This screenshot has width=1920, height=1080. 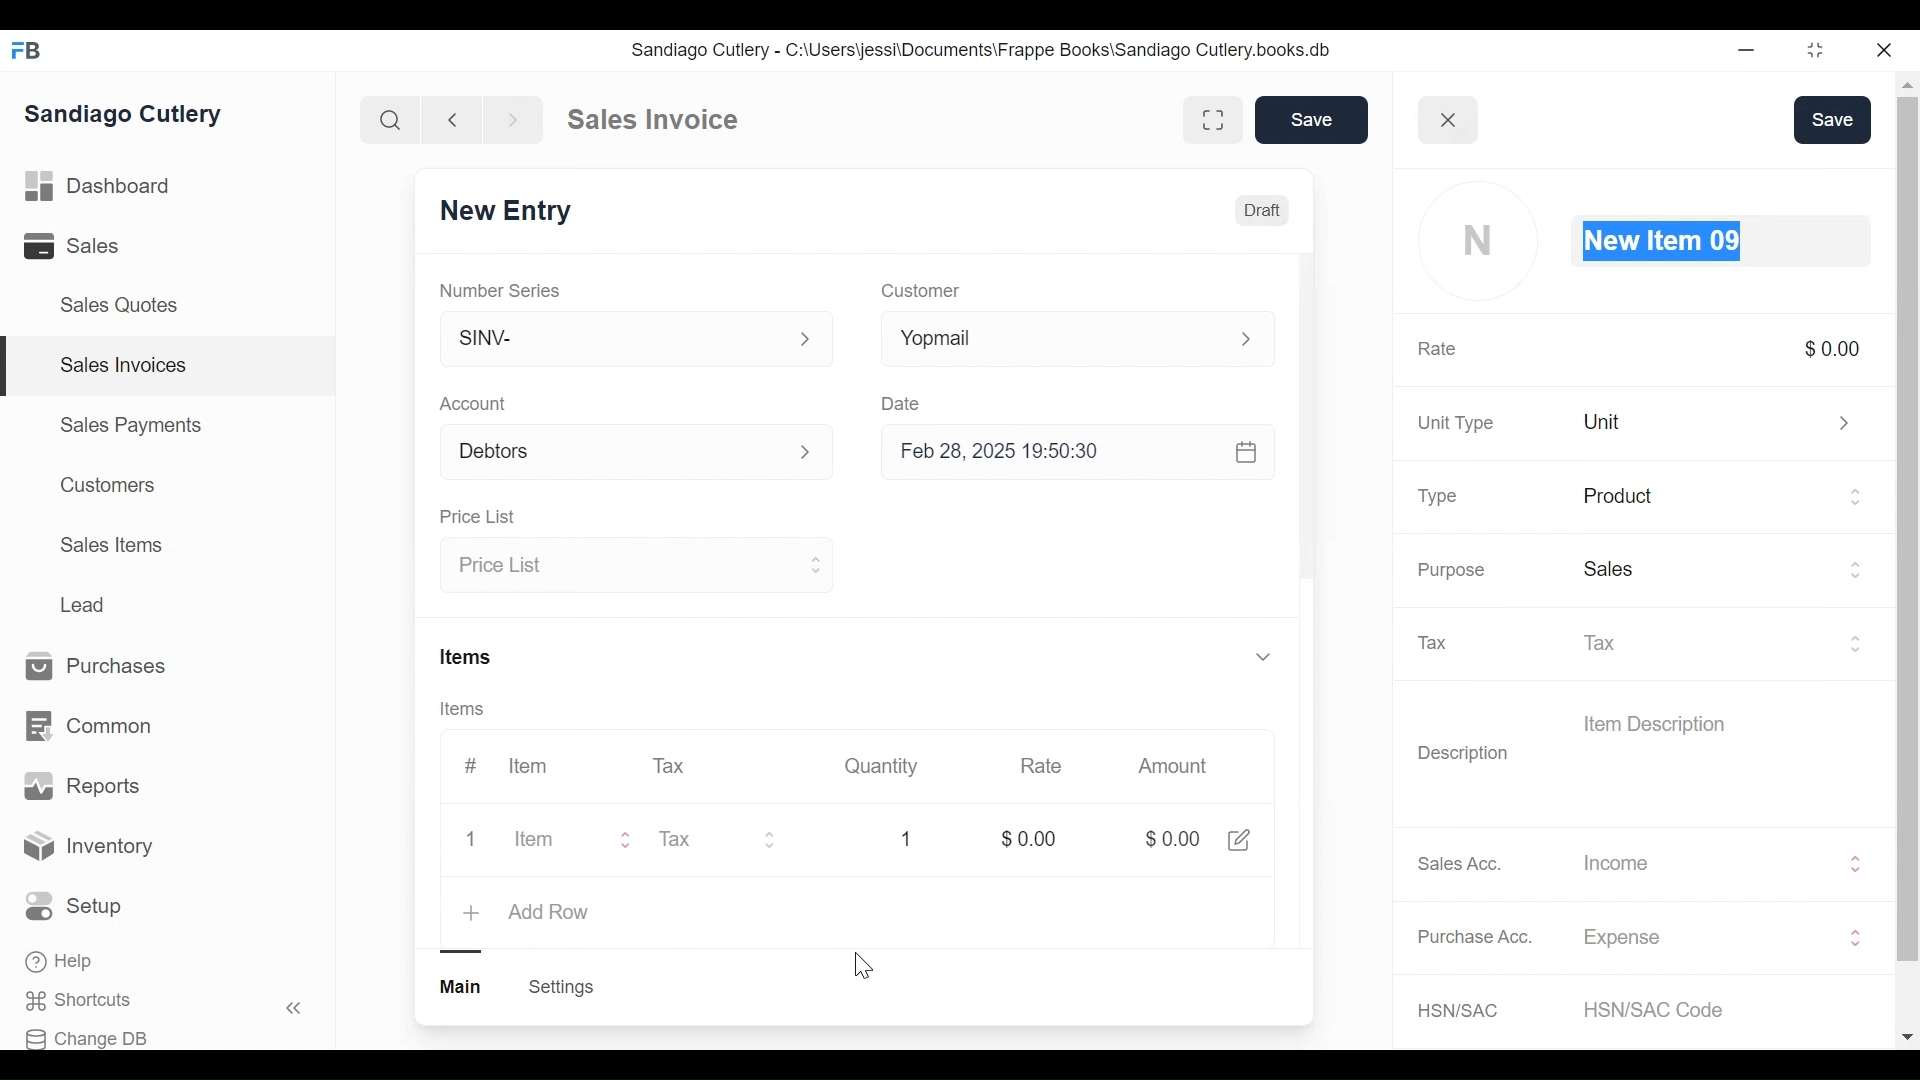 I want to click on Number Series, so click(x=500, y=287).